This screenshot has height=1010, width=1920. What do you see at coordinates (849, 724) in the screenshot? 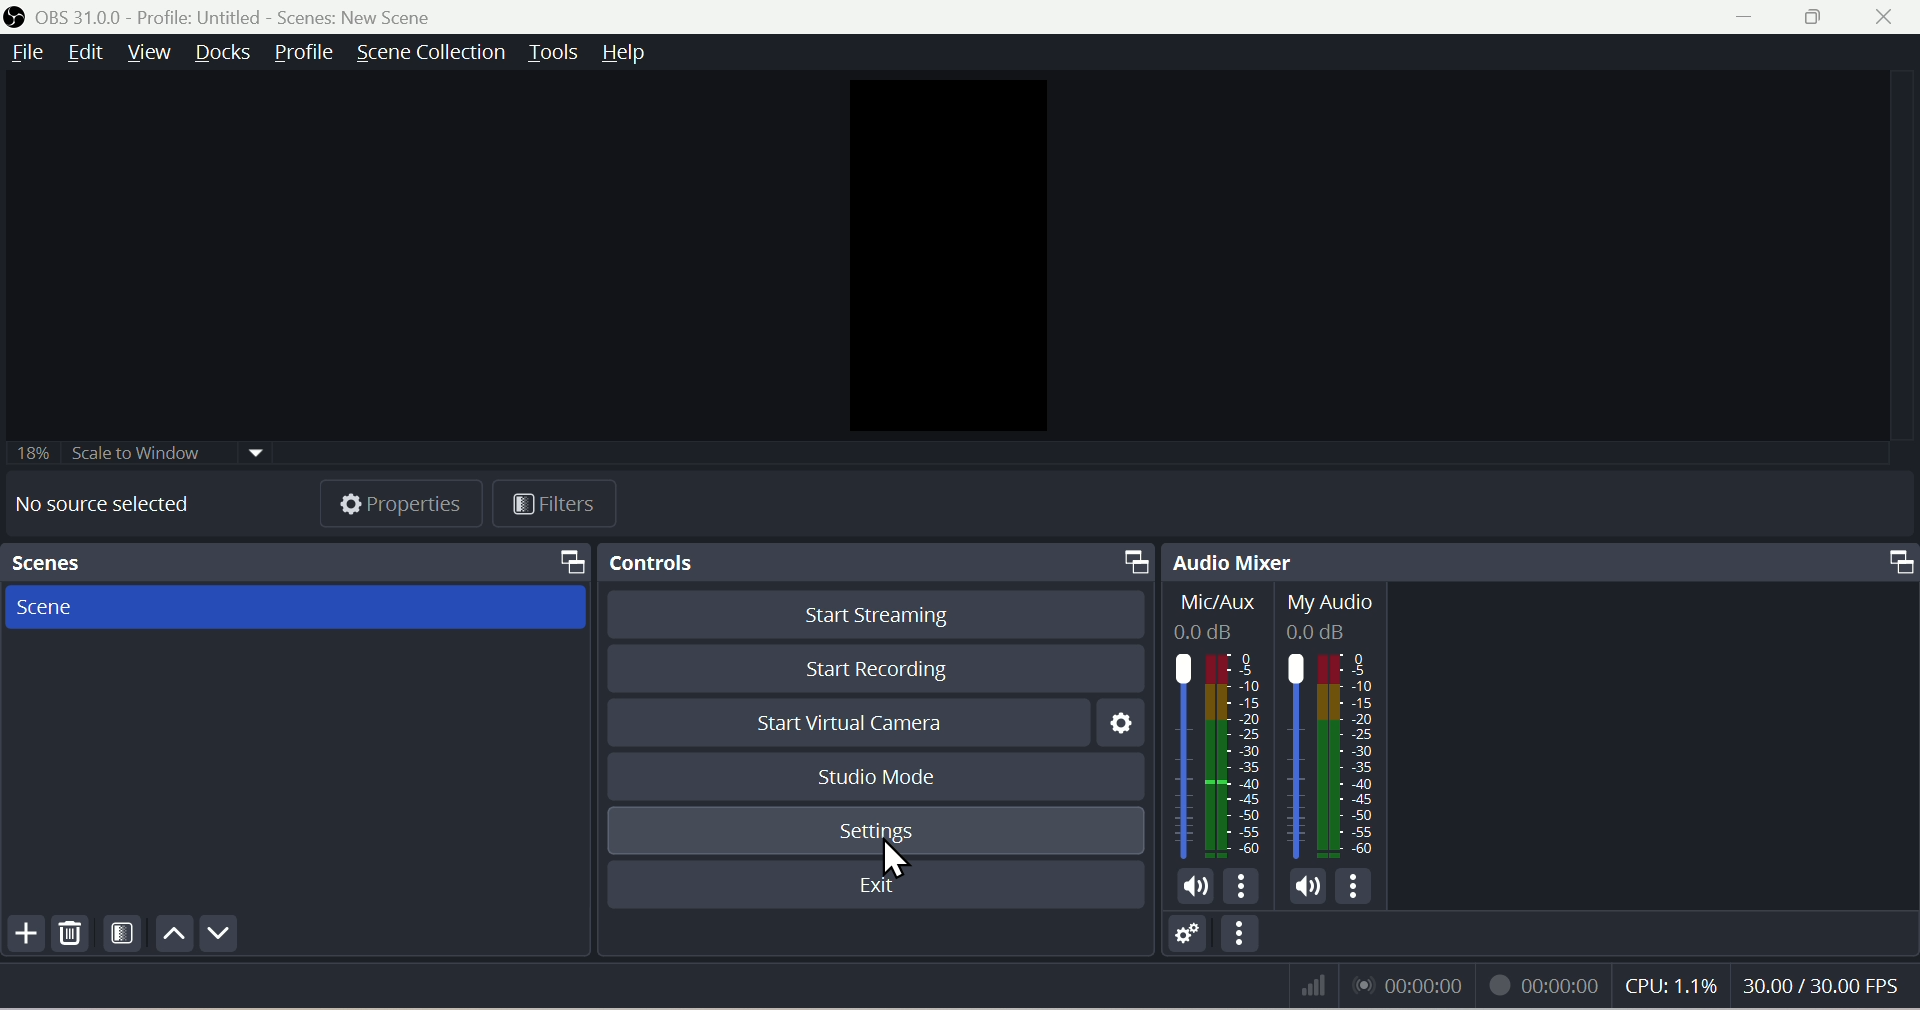
I see `Start Virtual Camera` at bounding box center [849, 724].